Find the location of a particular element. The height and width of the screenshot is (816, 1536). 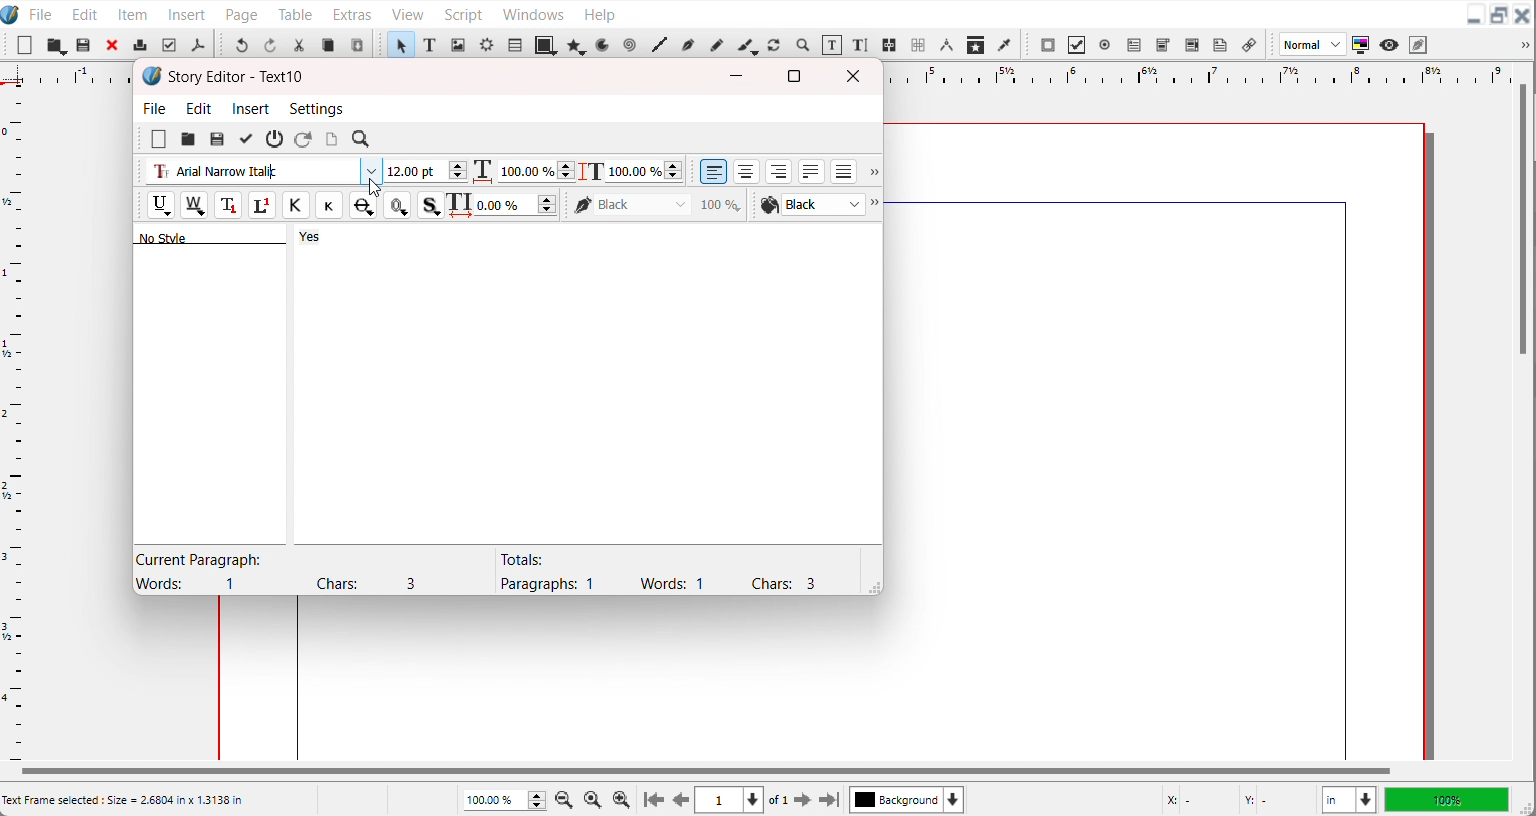

Black is located at coordinates (658, 204).